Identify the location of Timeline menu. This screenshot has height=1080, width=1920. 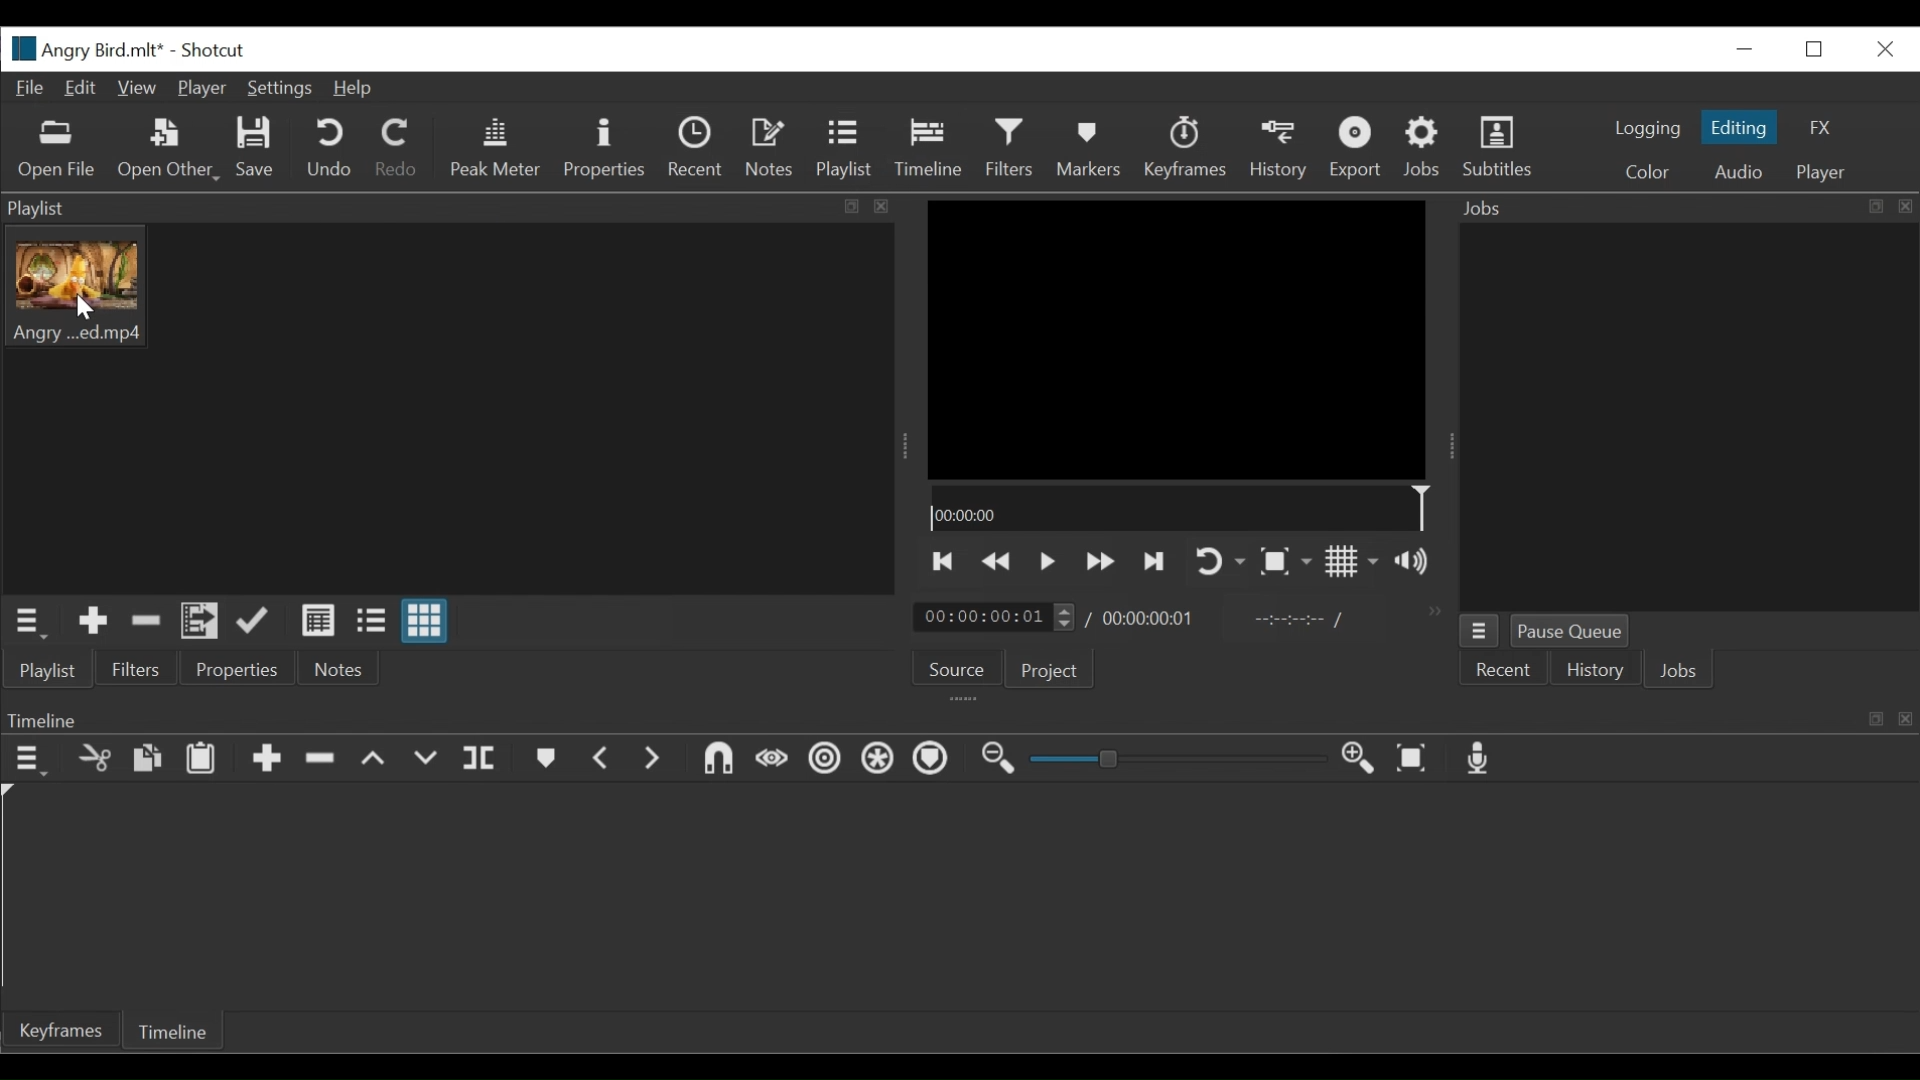
(28, 761).